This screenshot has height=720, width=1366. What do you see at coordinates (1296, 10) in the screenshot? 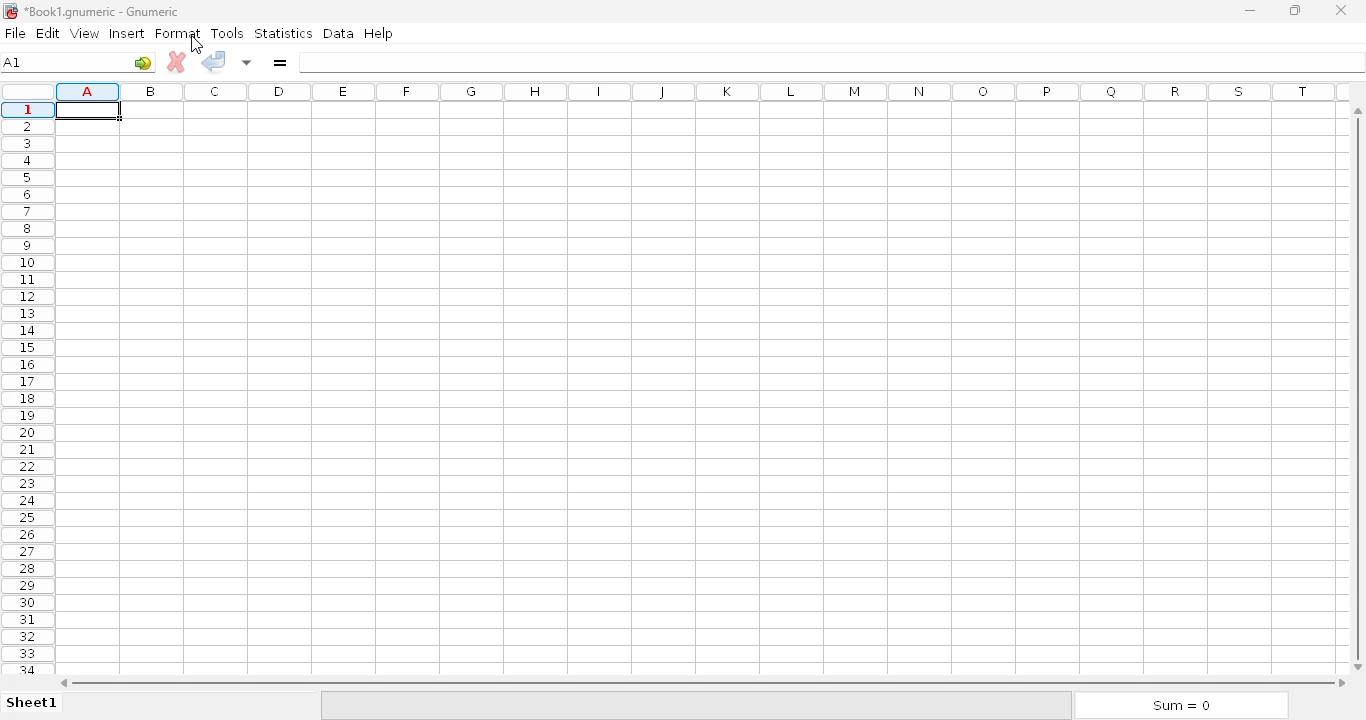
I see `maximize` at bounding box center [1296, 10].